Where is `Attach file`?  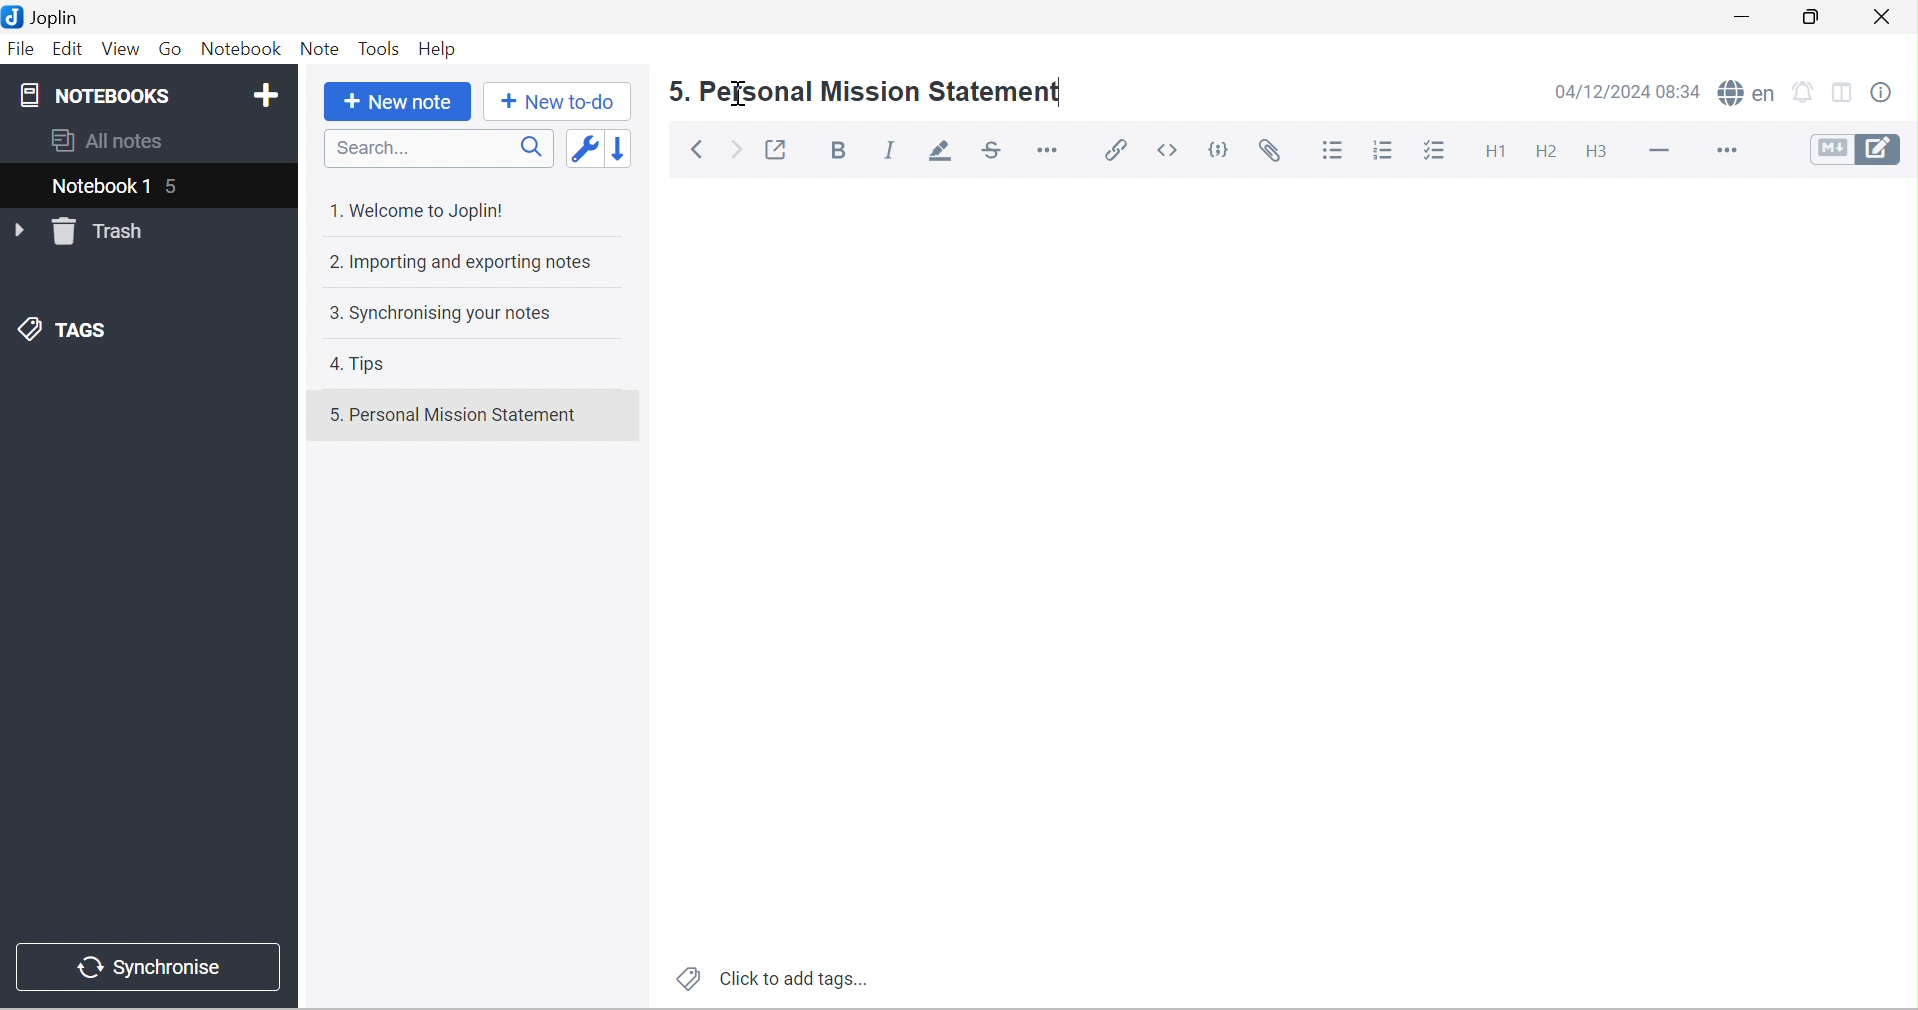 Attach file is located at coordinates (1275, 152).